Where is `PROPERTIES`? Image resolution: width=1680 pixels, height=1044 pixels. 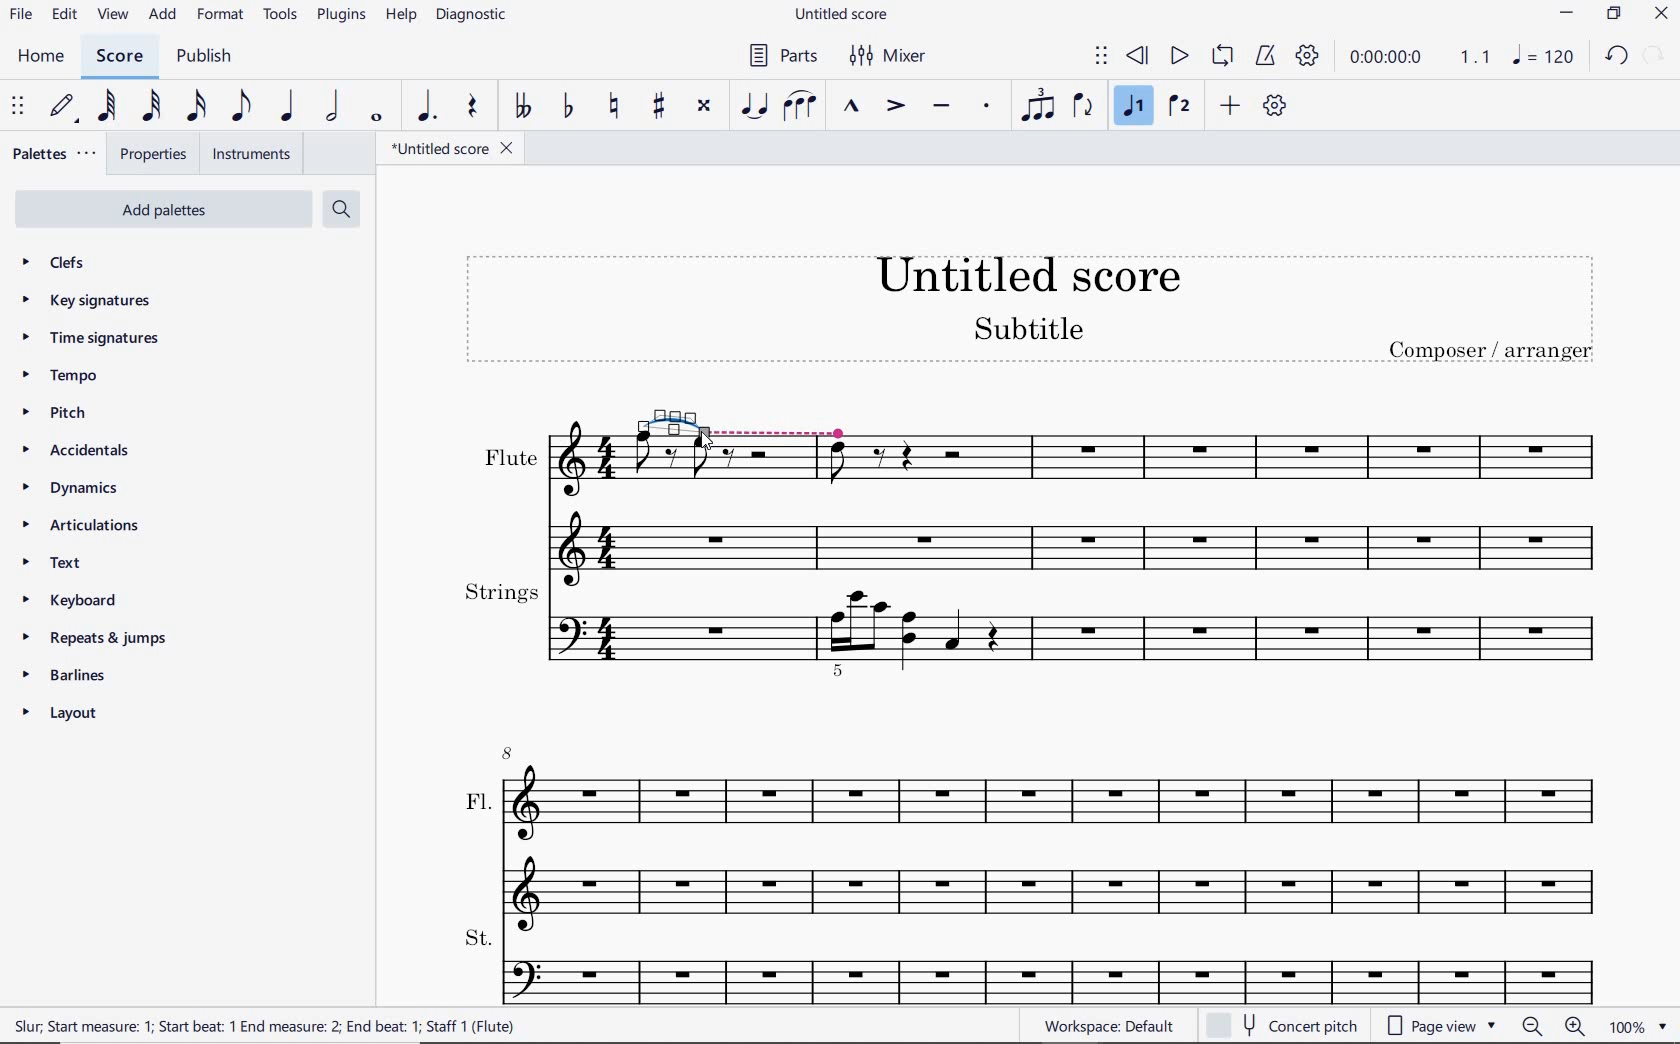 PROPERTIES is located at coordinates (156, 154).